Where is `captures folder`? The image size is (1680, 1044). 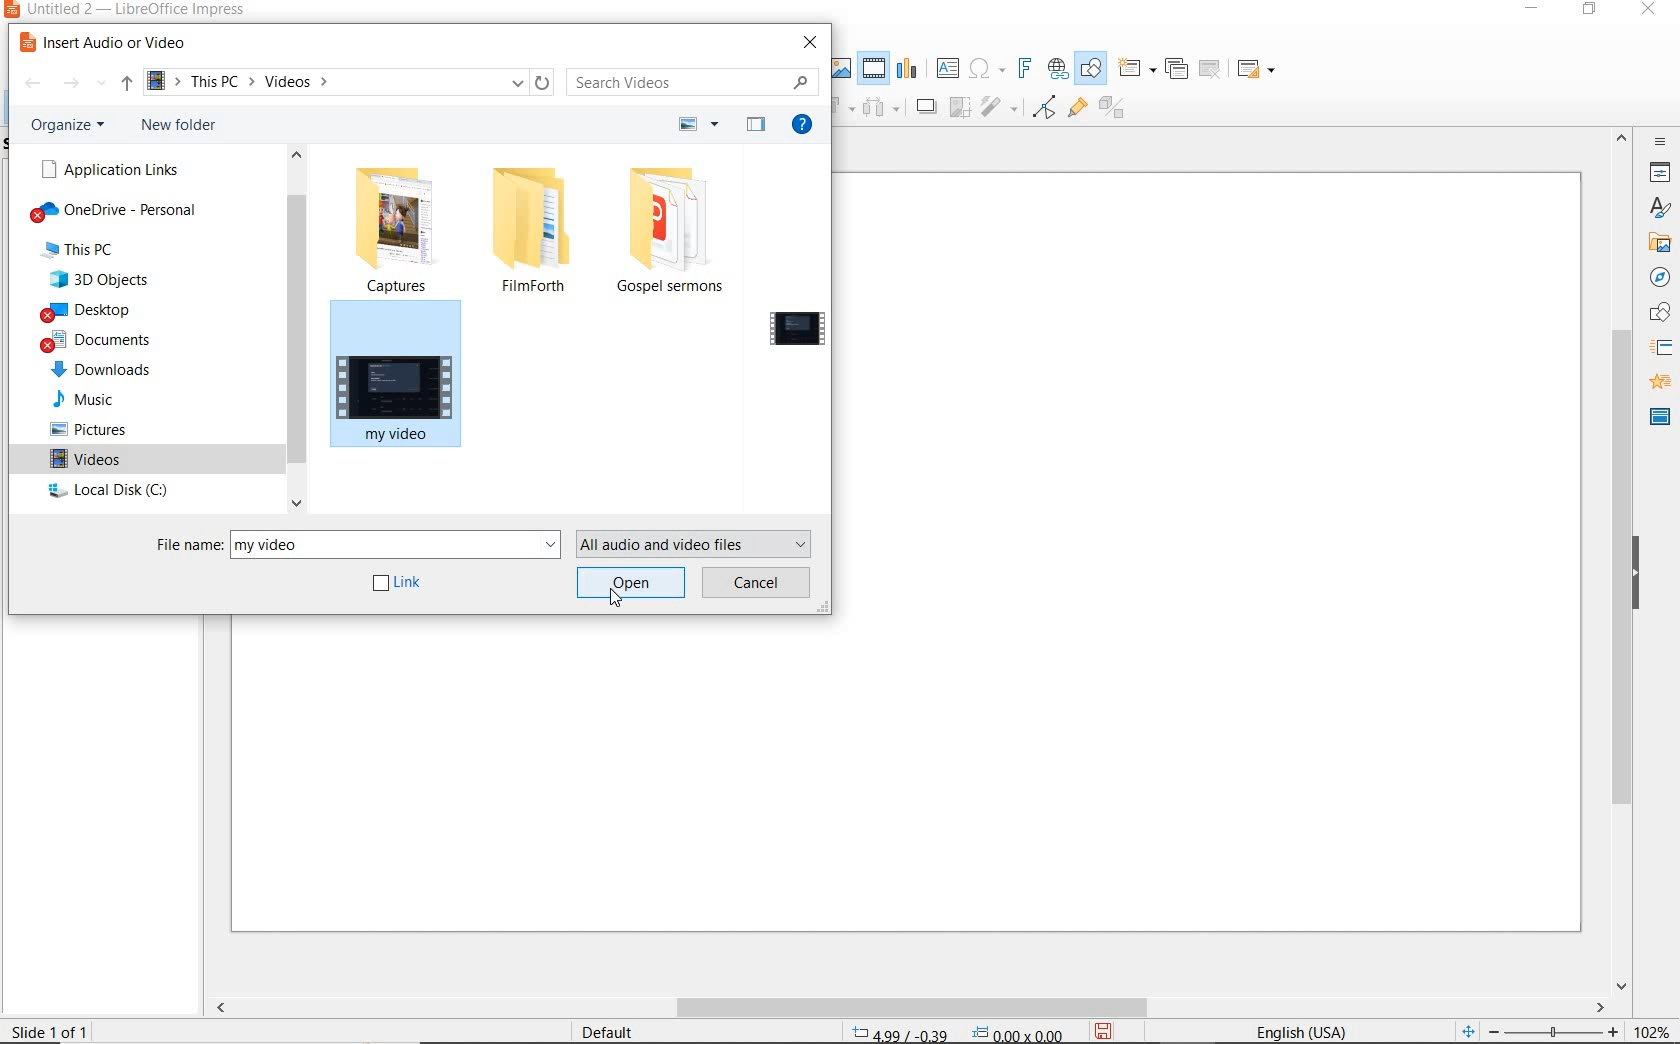 captures folder is located at coordinates (399, 227).